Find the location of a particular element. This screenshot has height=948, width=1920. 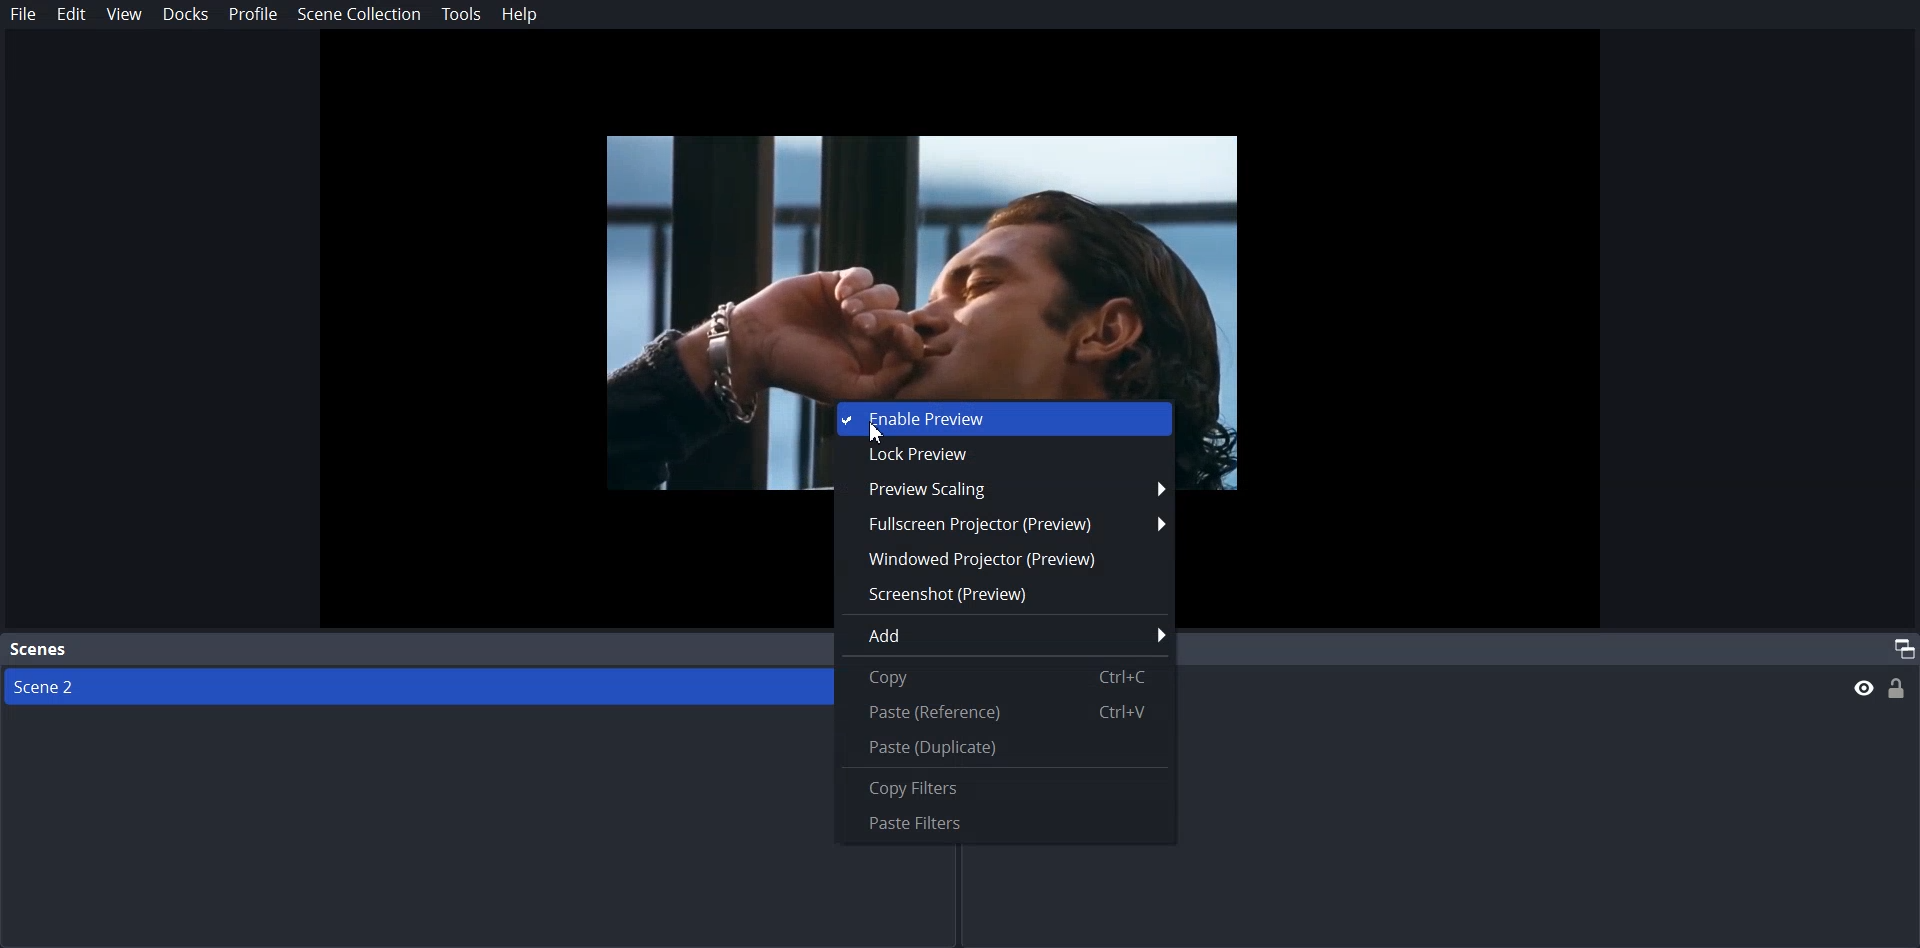

Edit is located at coordinates (70, 15).